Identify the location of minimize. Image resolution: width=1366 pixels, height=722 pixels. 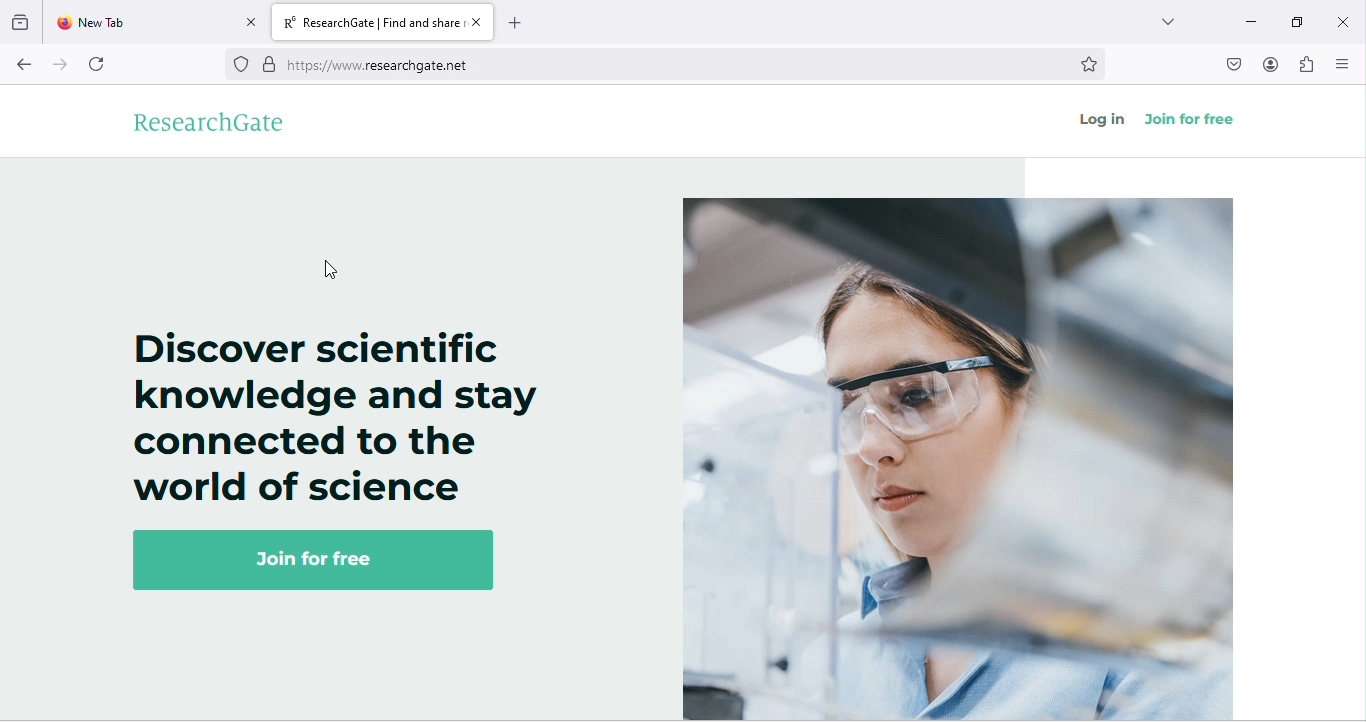
(1248, 19).